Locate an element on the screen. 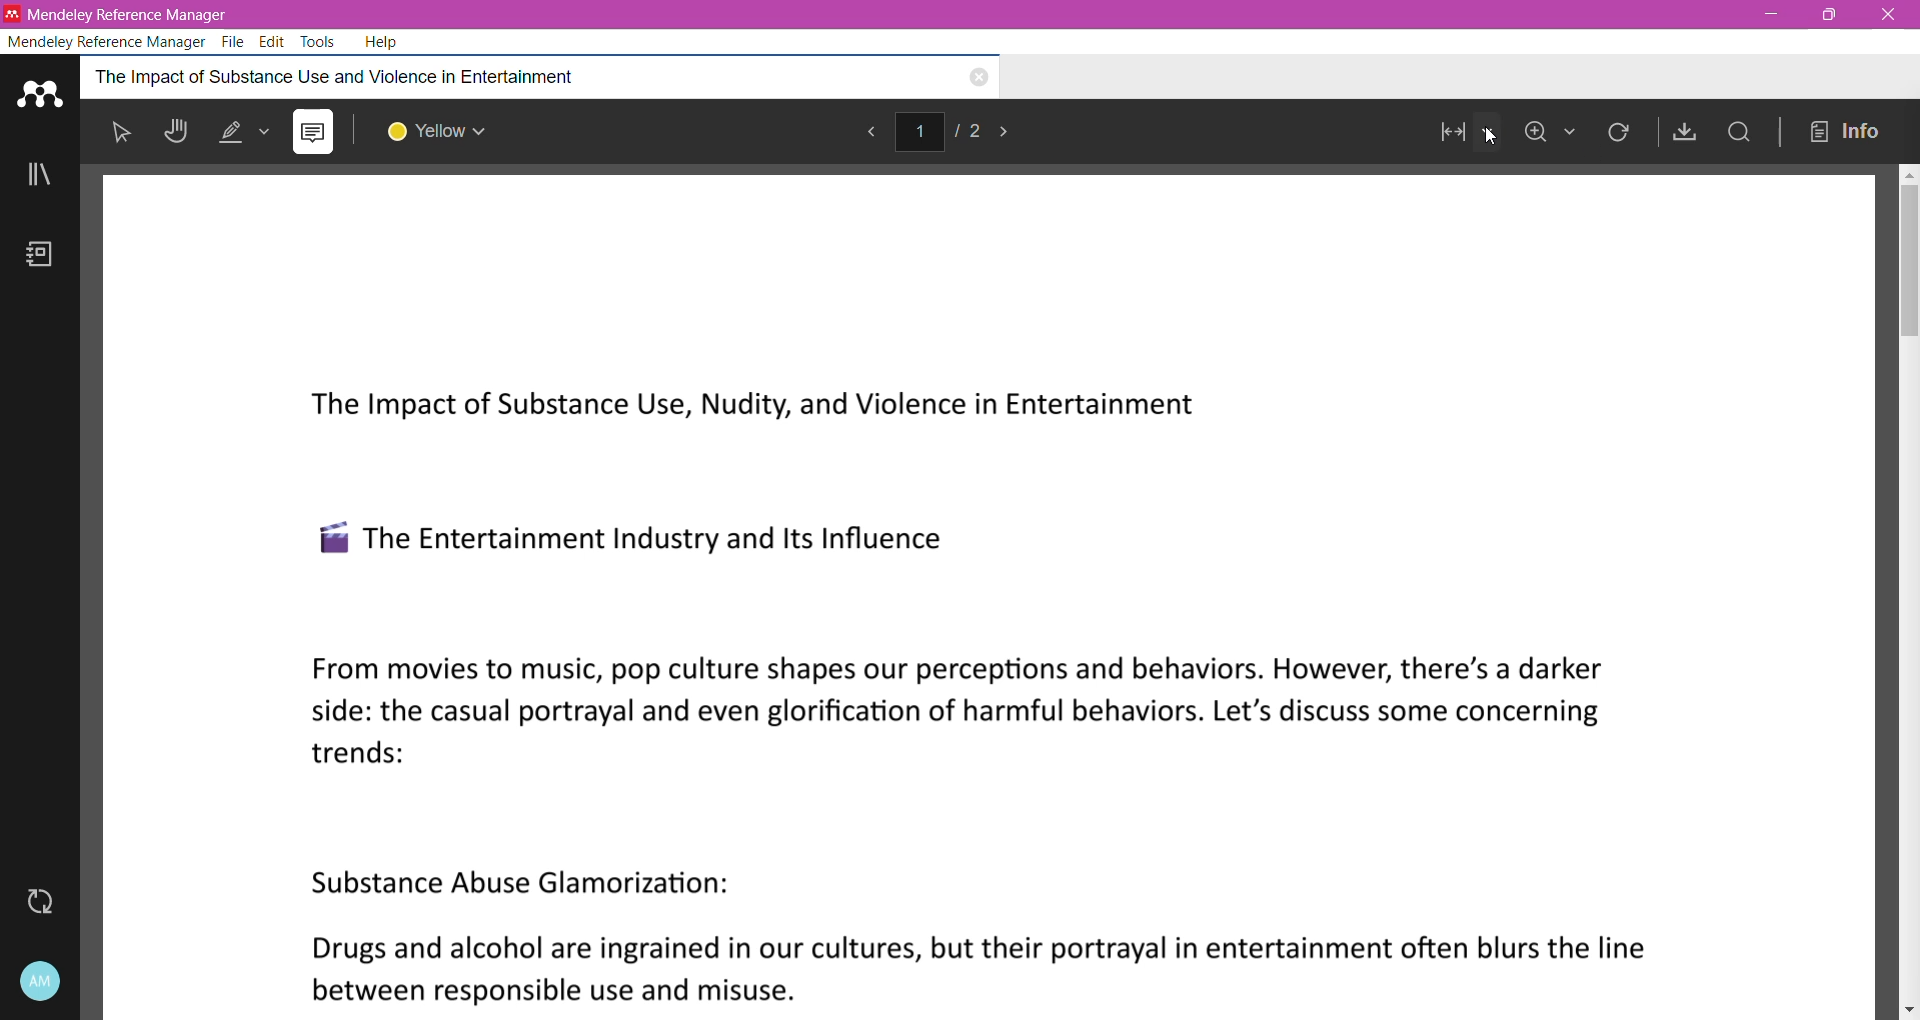 The image size is (1920, 1020).  is located at coordinates (181, 133).